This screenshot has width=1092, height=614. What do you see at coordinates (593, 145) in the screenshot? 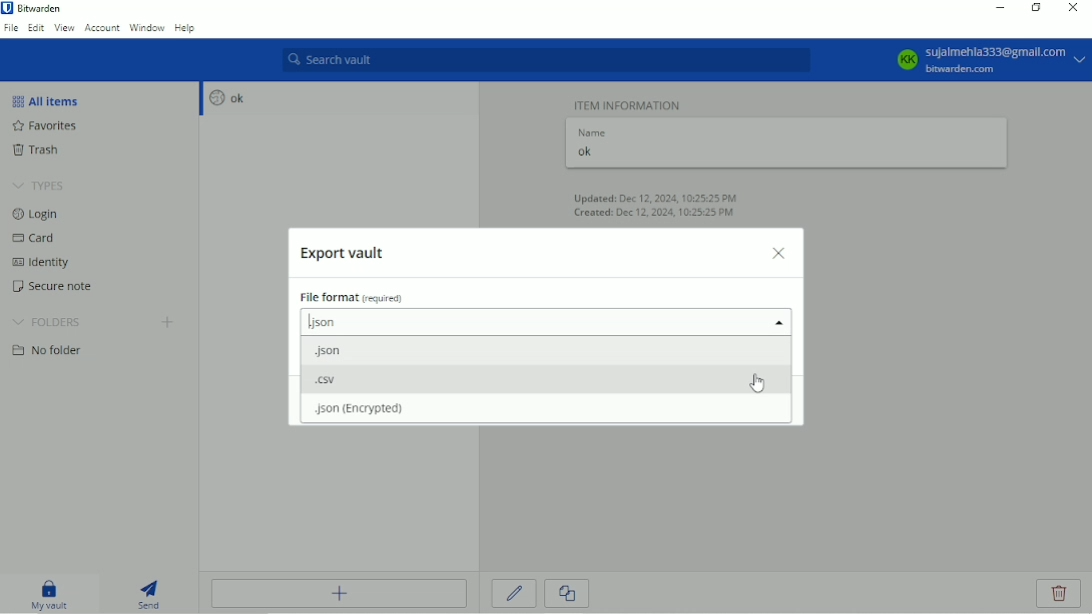
I see `Name ok` at bounding box center [593, 145].